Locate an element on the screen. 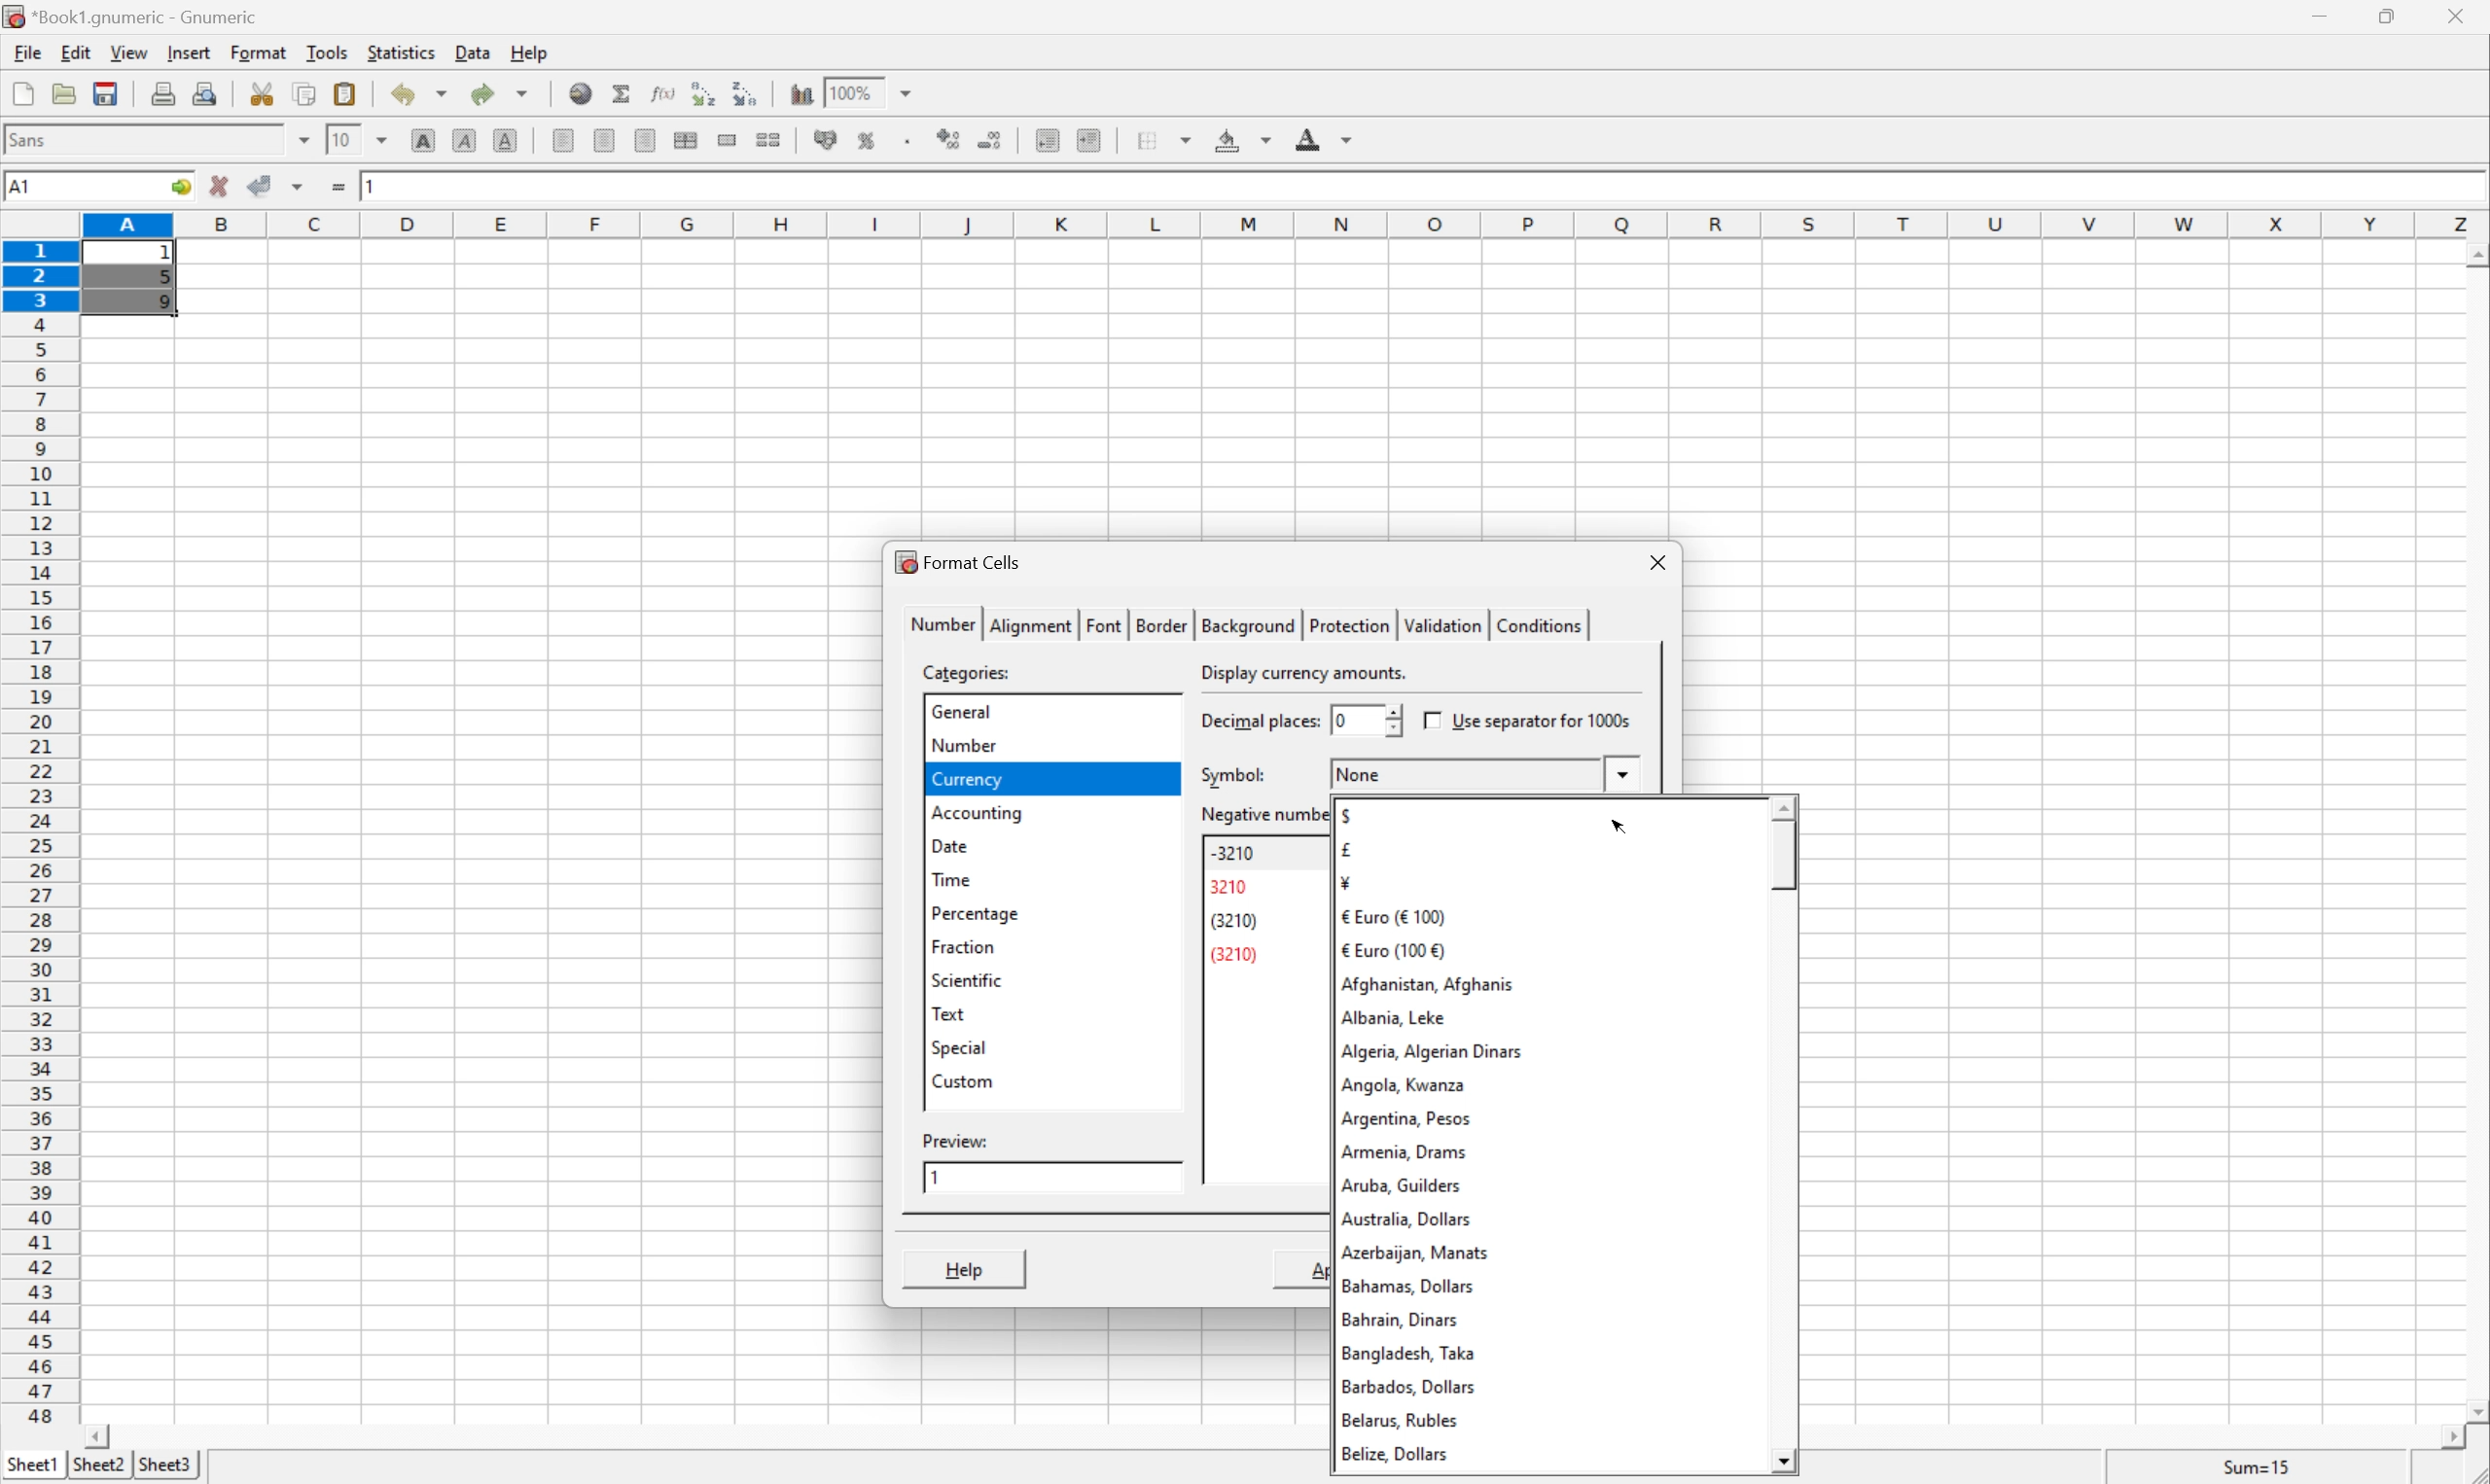 The width and height of the screenshot is (2490, 1484). symbol: is located at coordinates (1234, 775).